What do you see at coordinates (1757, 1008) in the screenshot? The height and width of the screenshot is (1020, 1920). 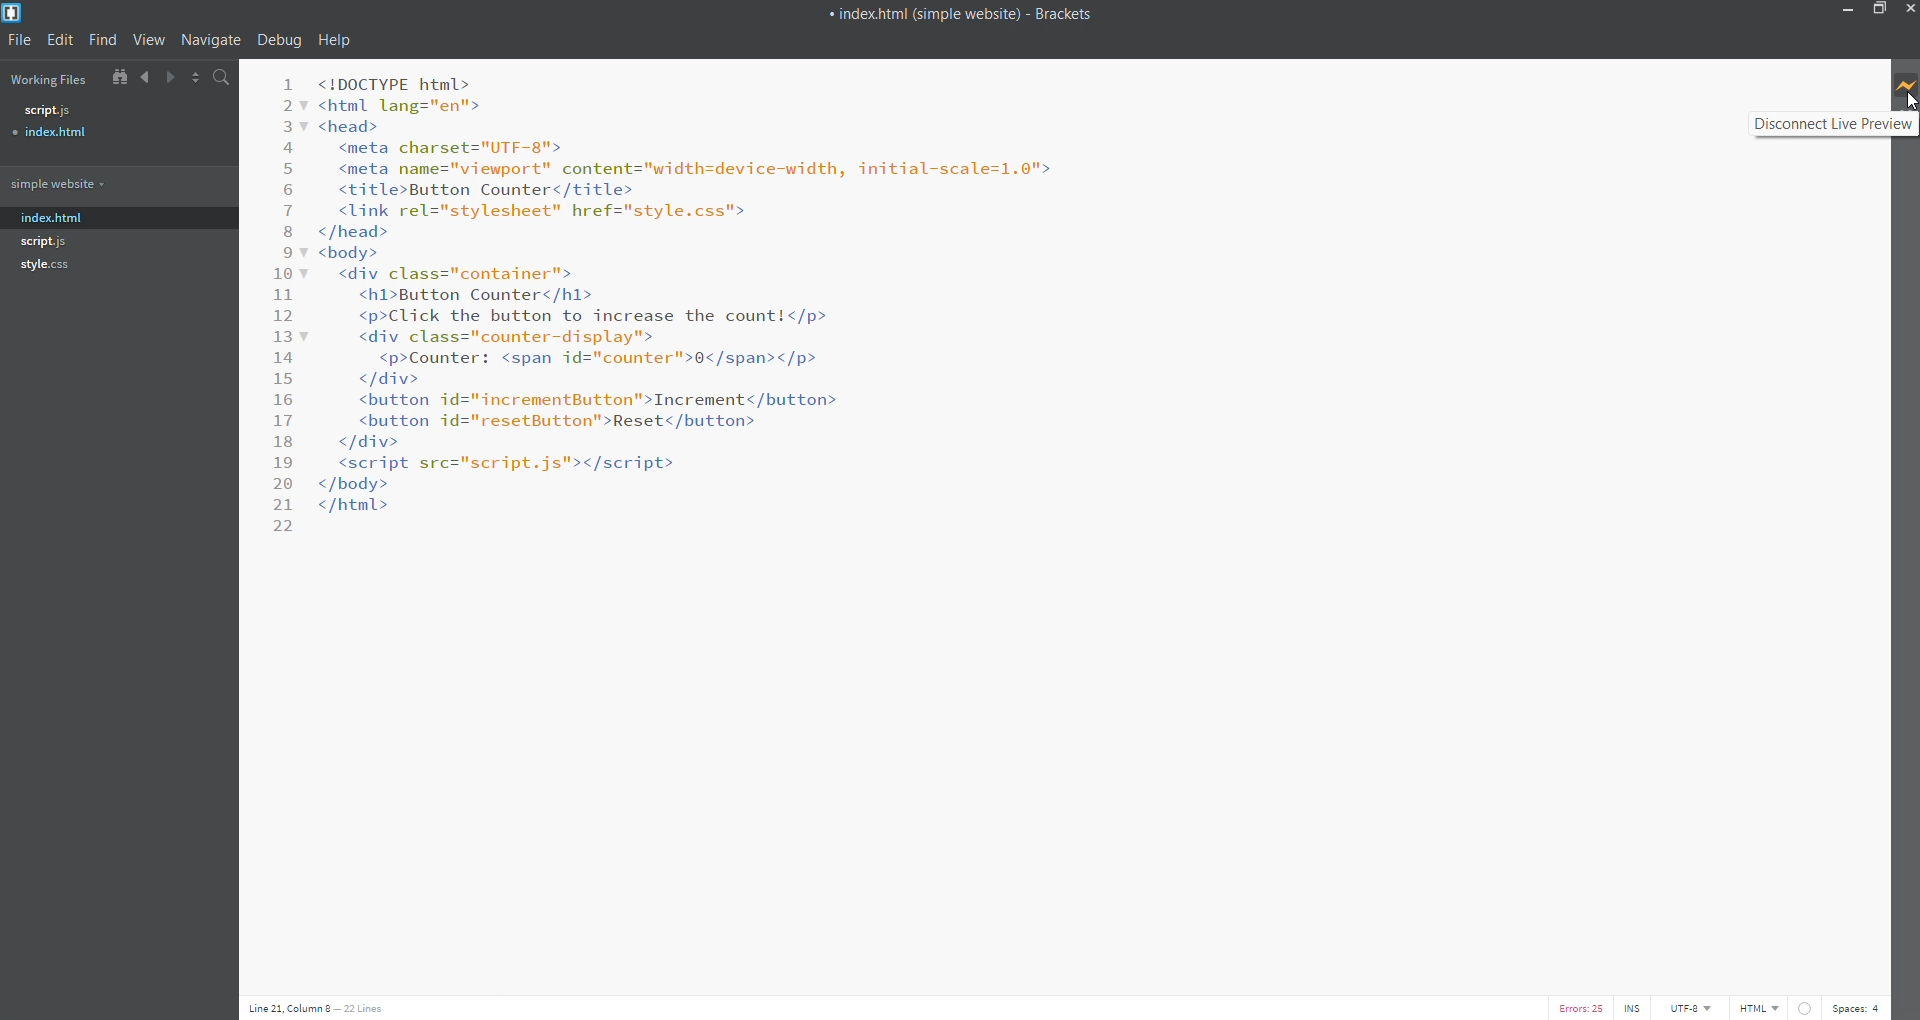 I see `file type` at bounding box center [1757, 1008].